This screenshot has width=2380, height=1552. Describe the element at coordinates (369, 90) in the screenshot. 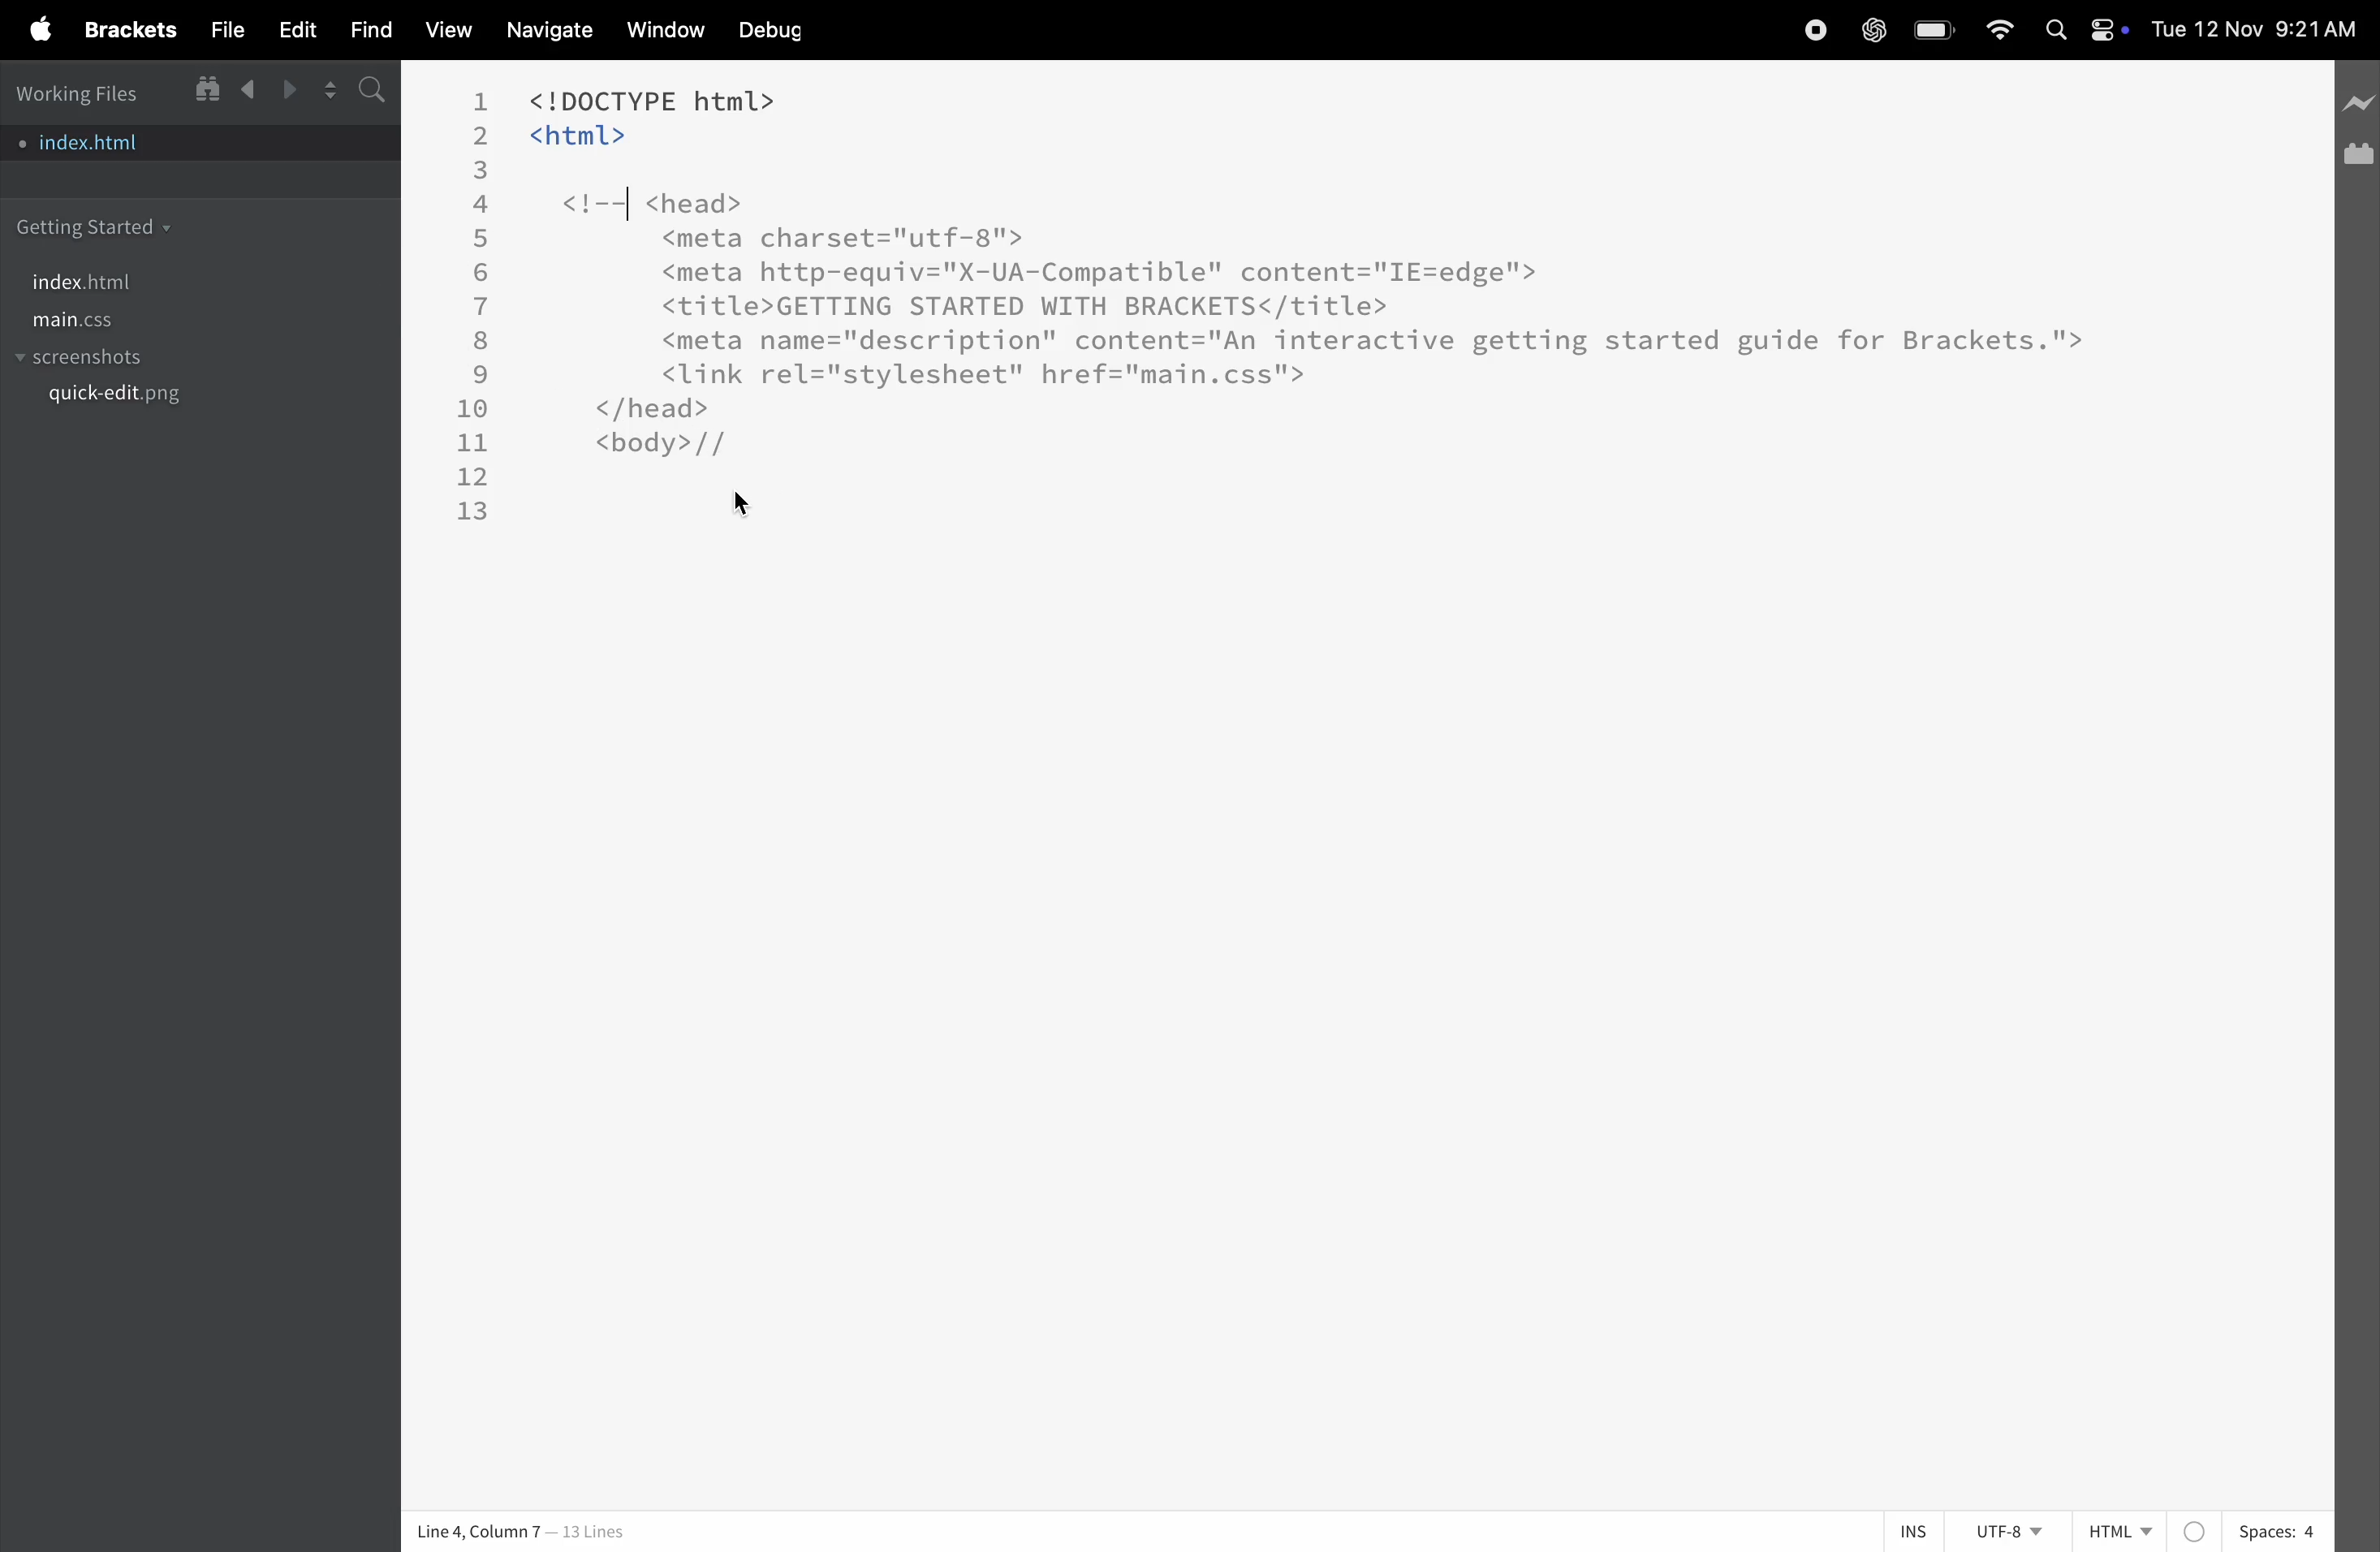

I see `s` at that location.